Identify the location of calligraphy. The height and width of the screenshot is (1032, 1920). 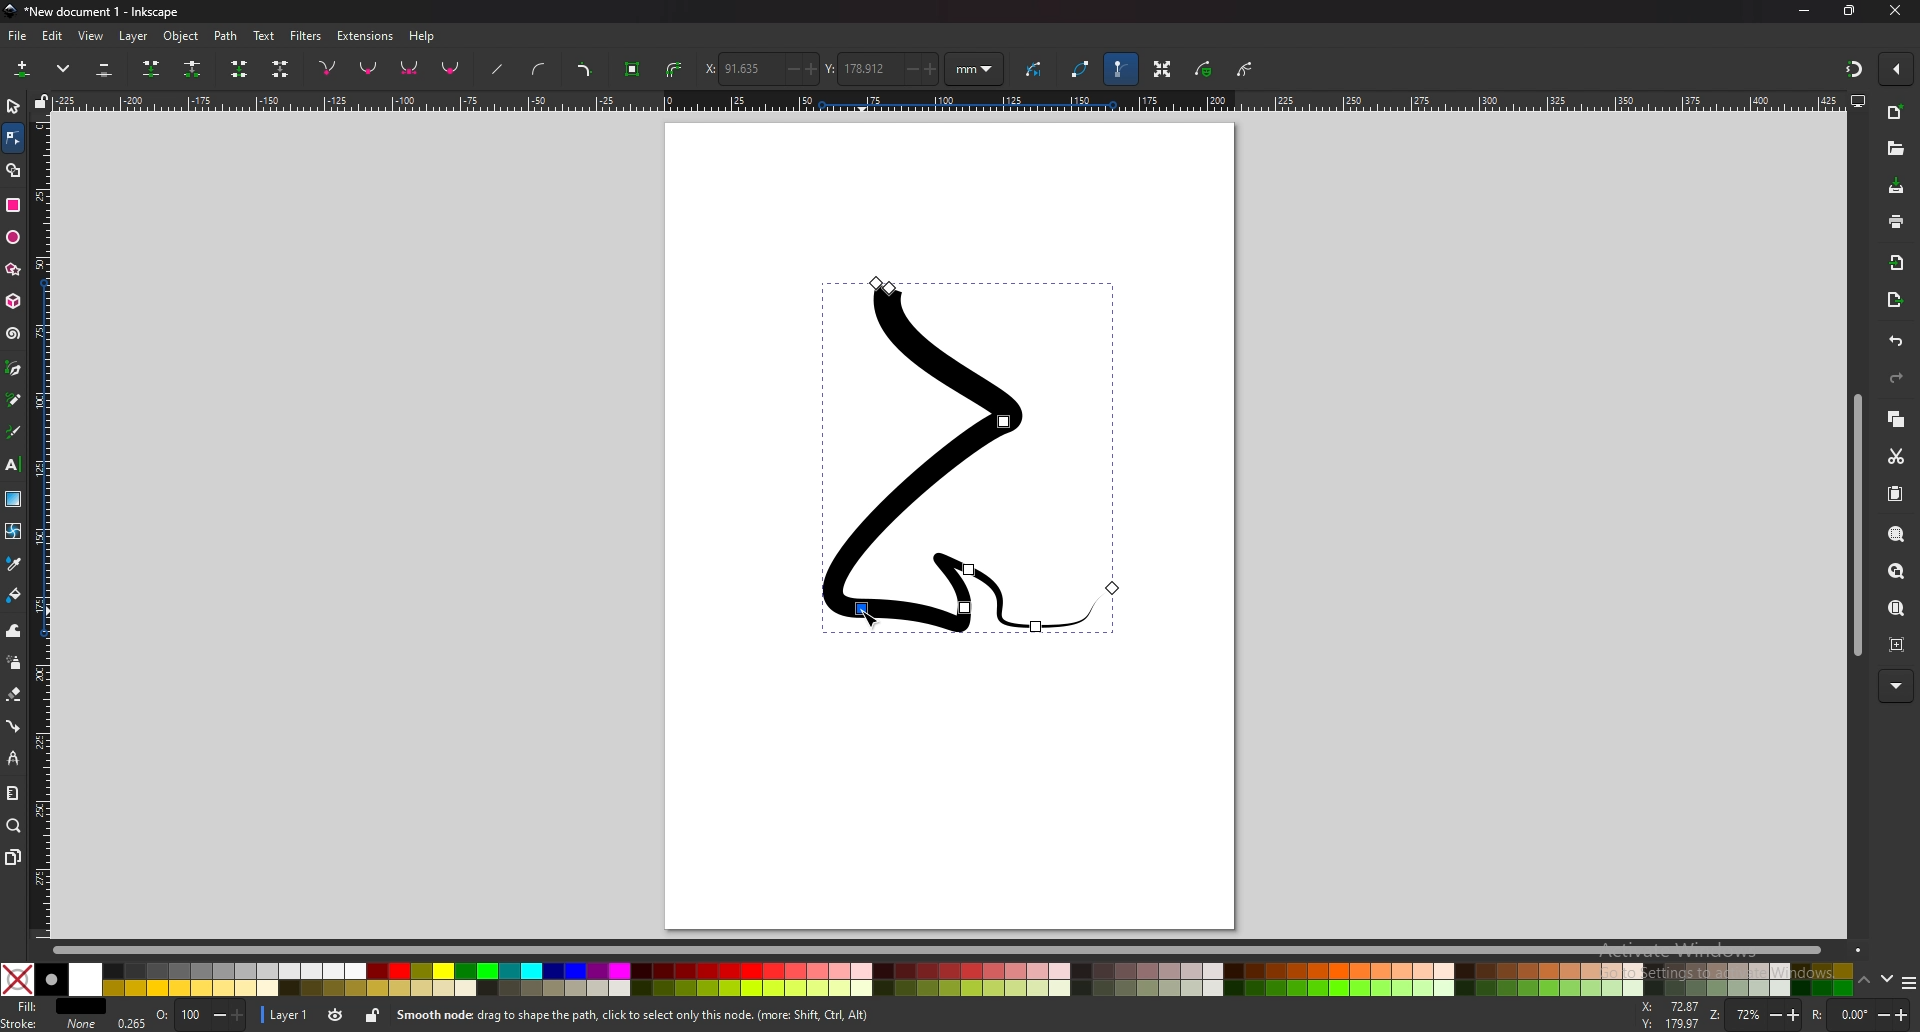
(14, 431).